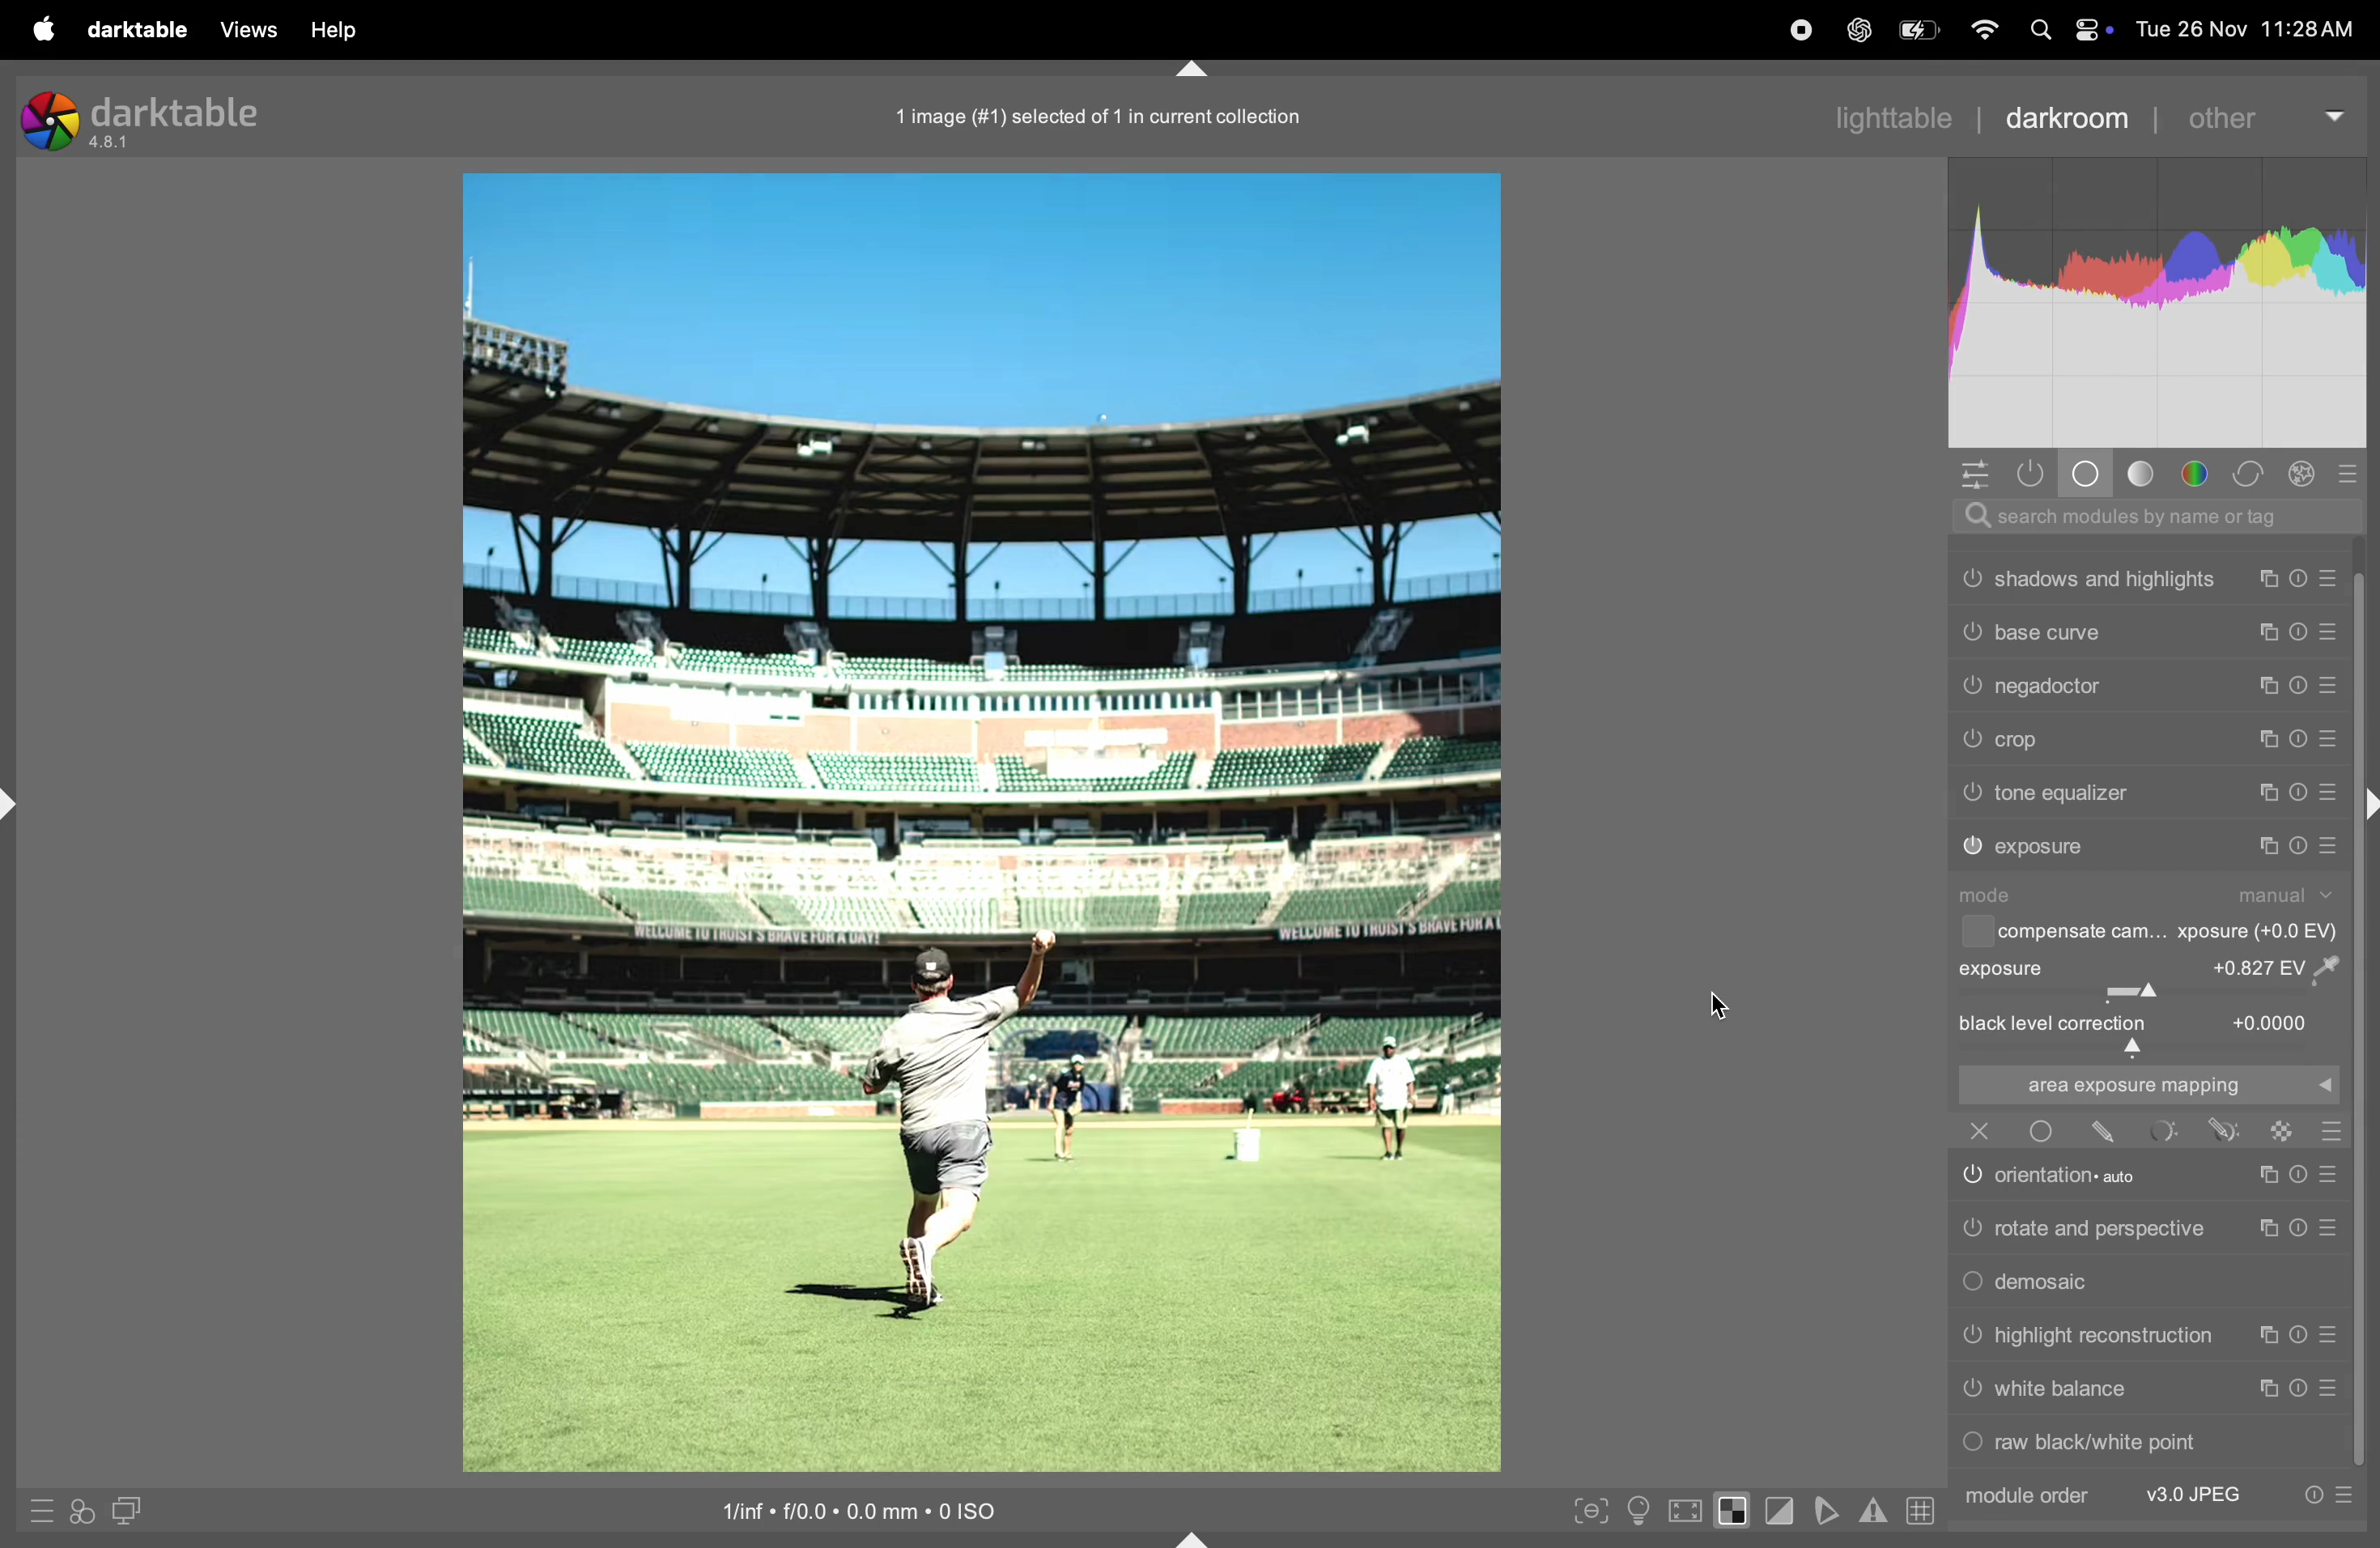 This screenshot has height=1548, width=2380. I want to click on reset Preset, so click(2296, 1336).